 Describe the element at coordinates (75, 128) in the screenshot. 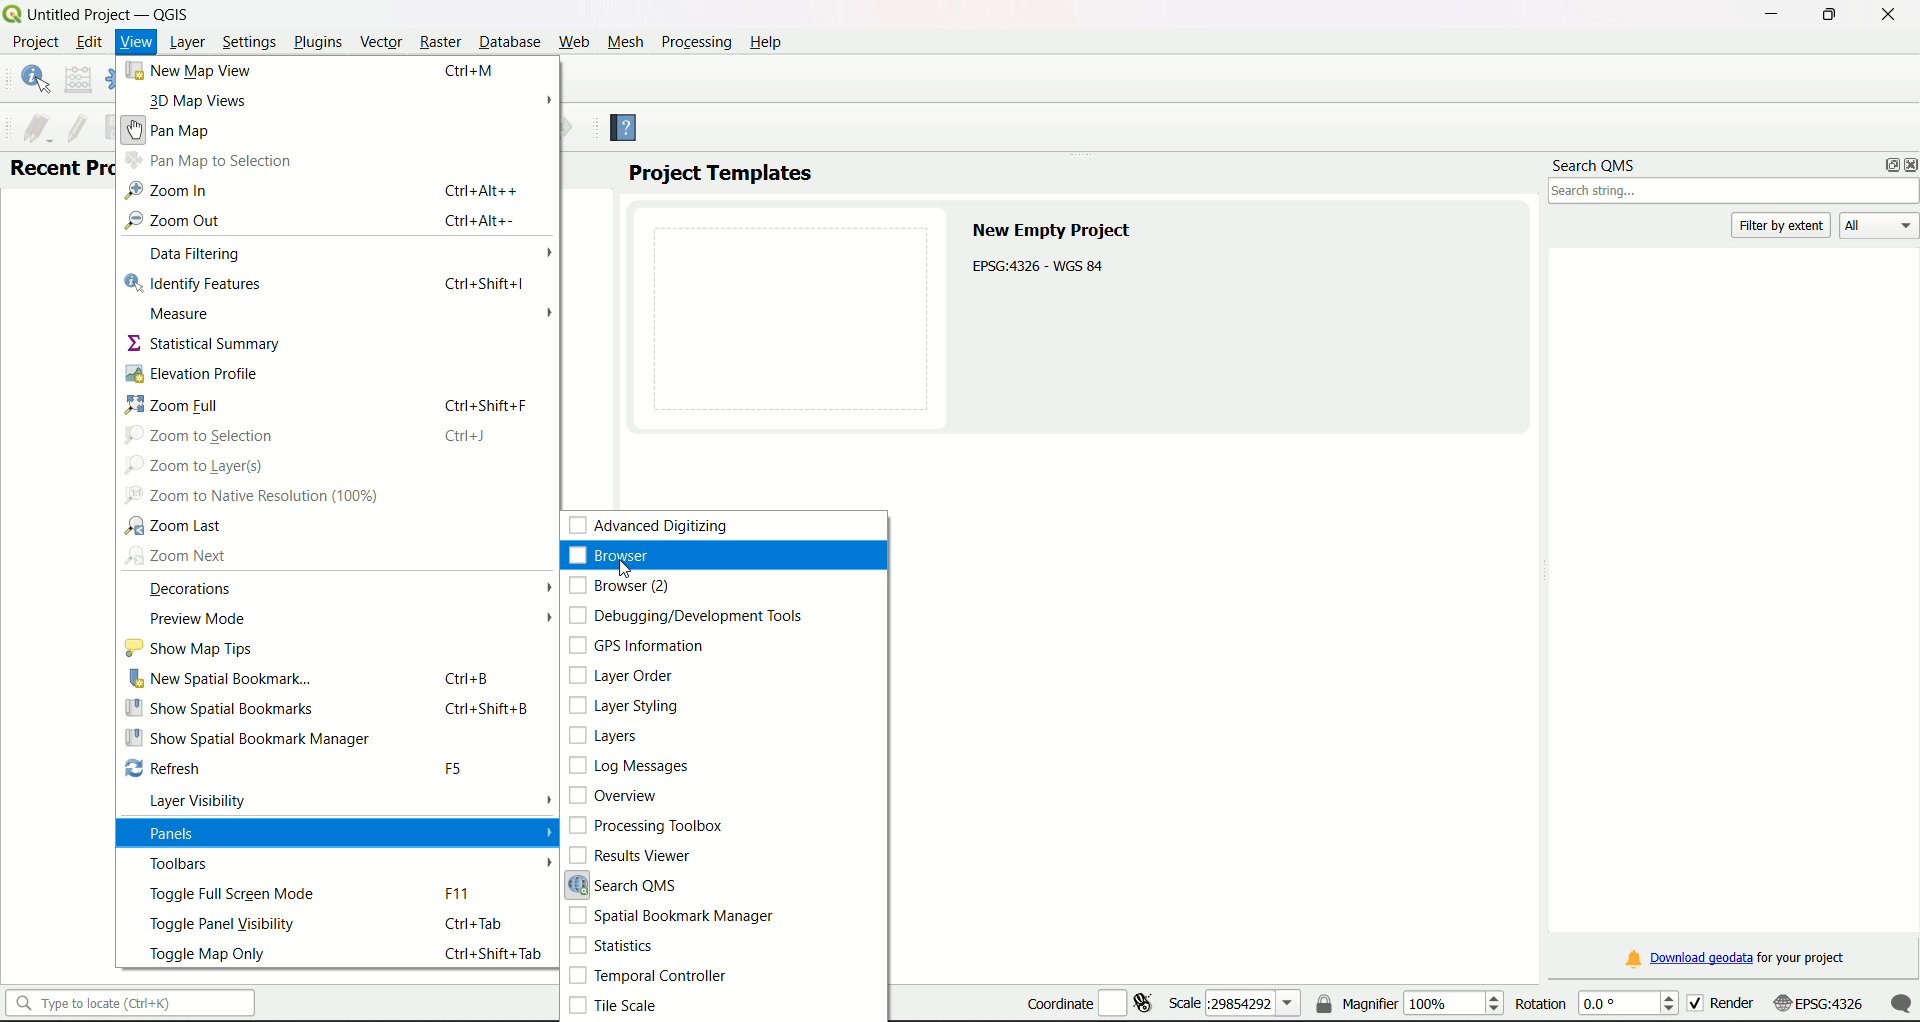

I see `toggle edit` at that location.